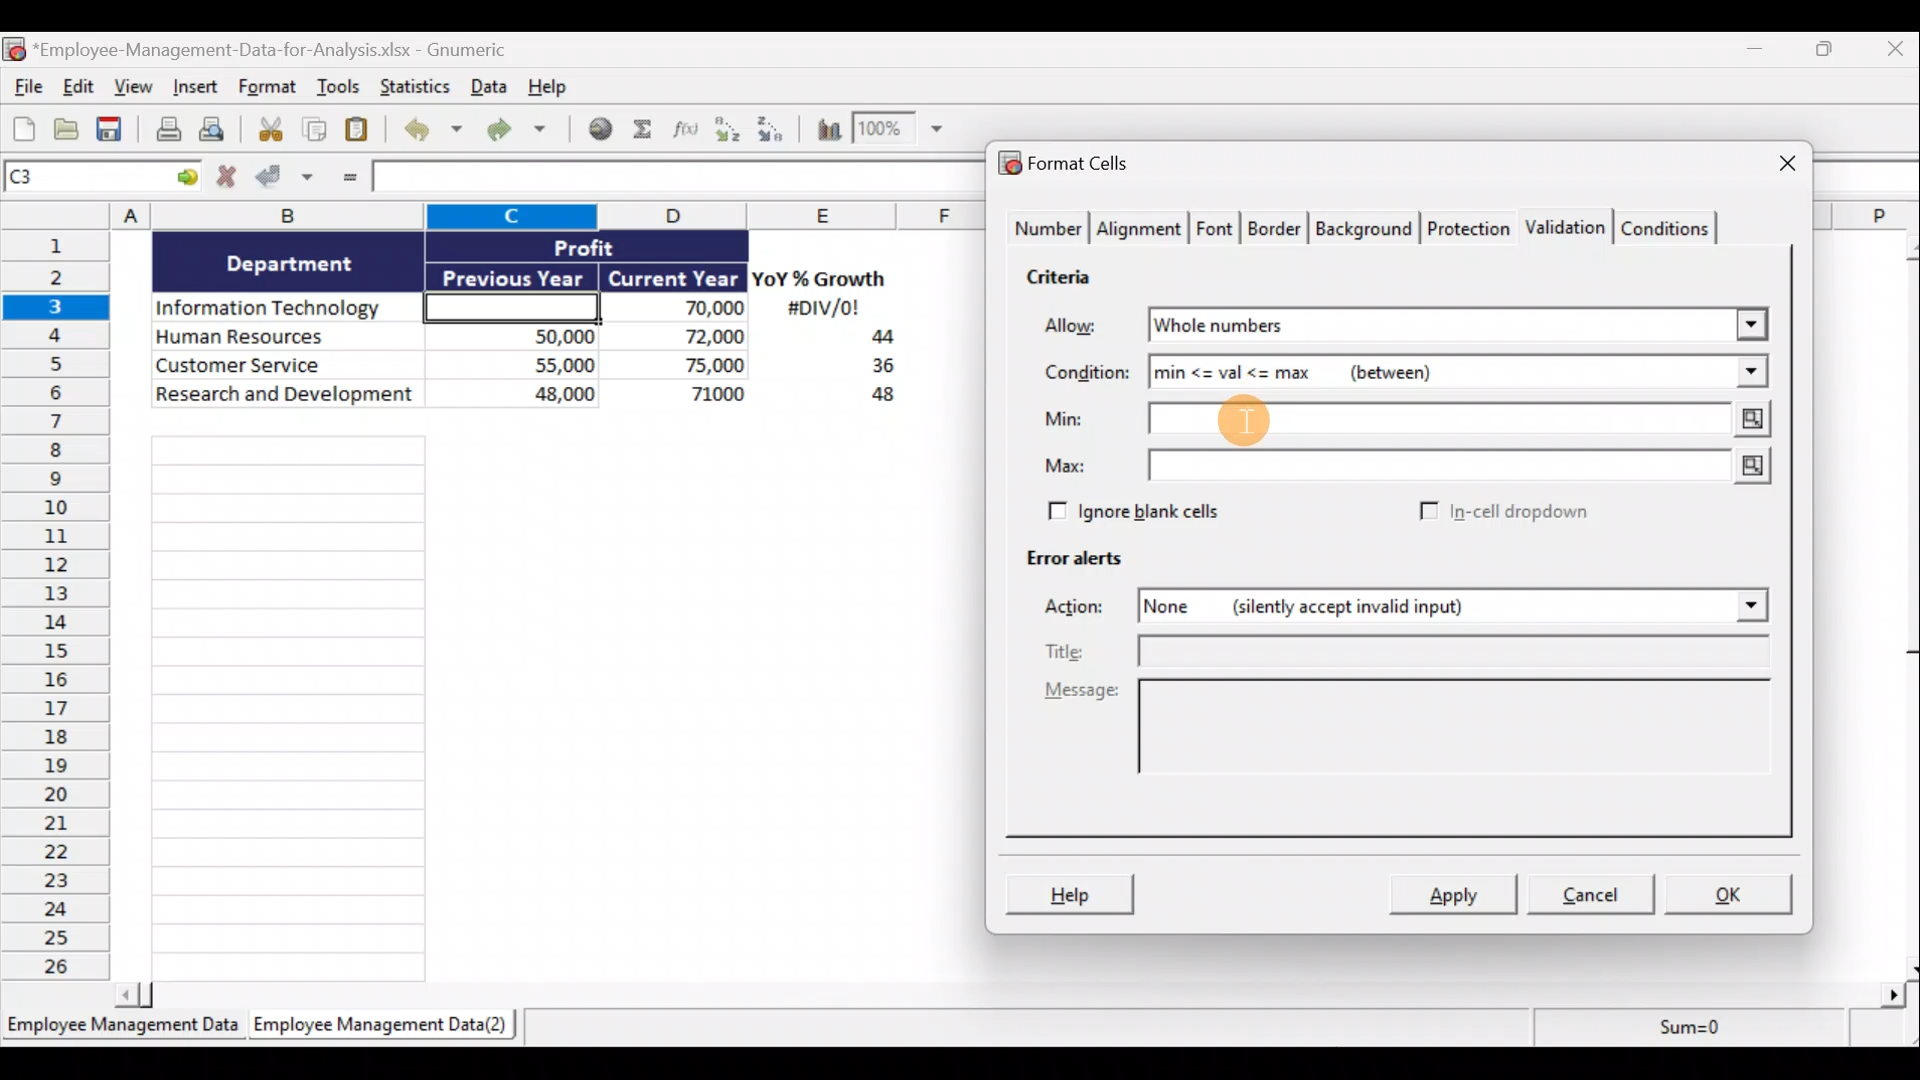 The height and width of the screenshot is (1080, 1920). I want to click on *Employee-Management-Data-for-Analysis.xlsx - Gnumeric, so click(293, 48).